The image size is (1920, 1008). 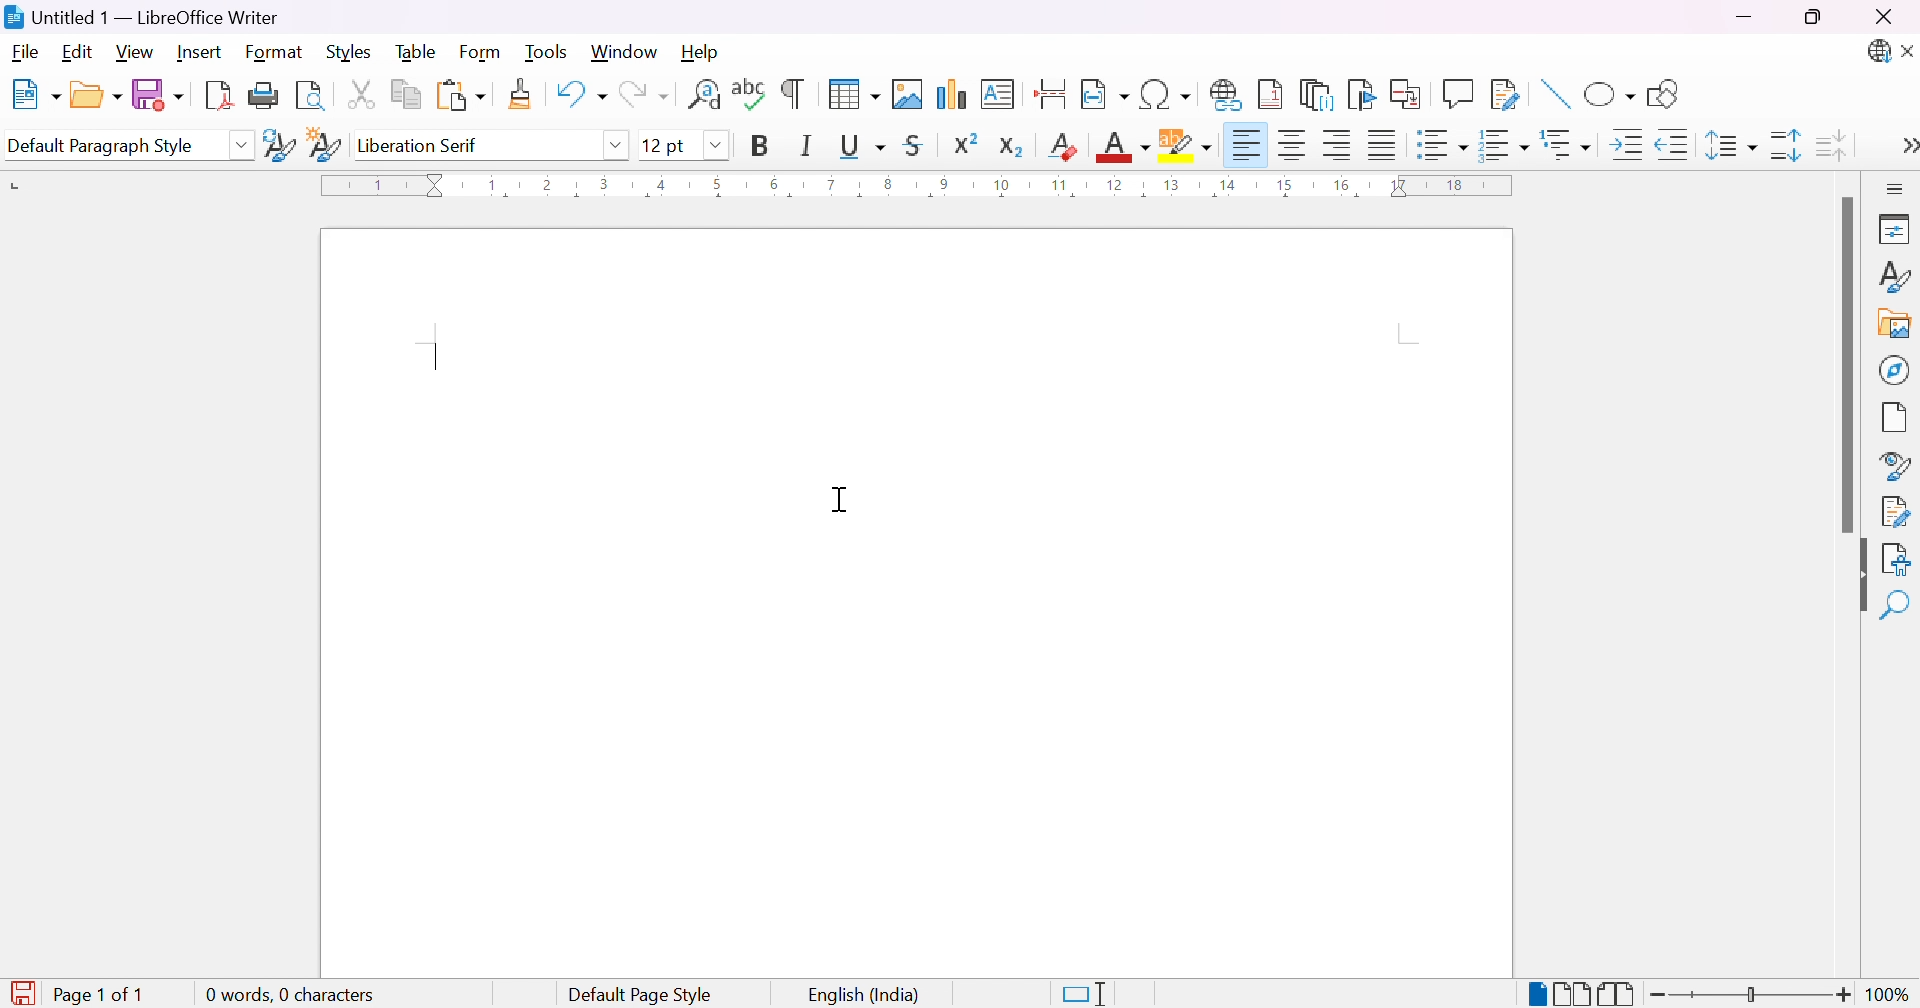 I want to click on Select outline format, so click(x=1569, y=145).